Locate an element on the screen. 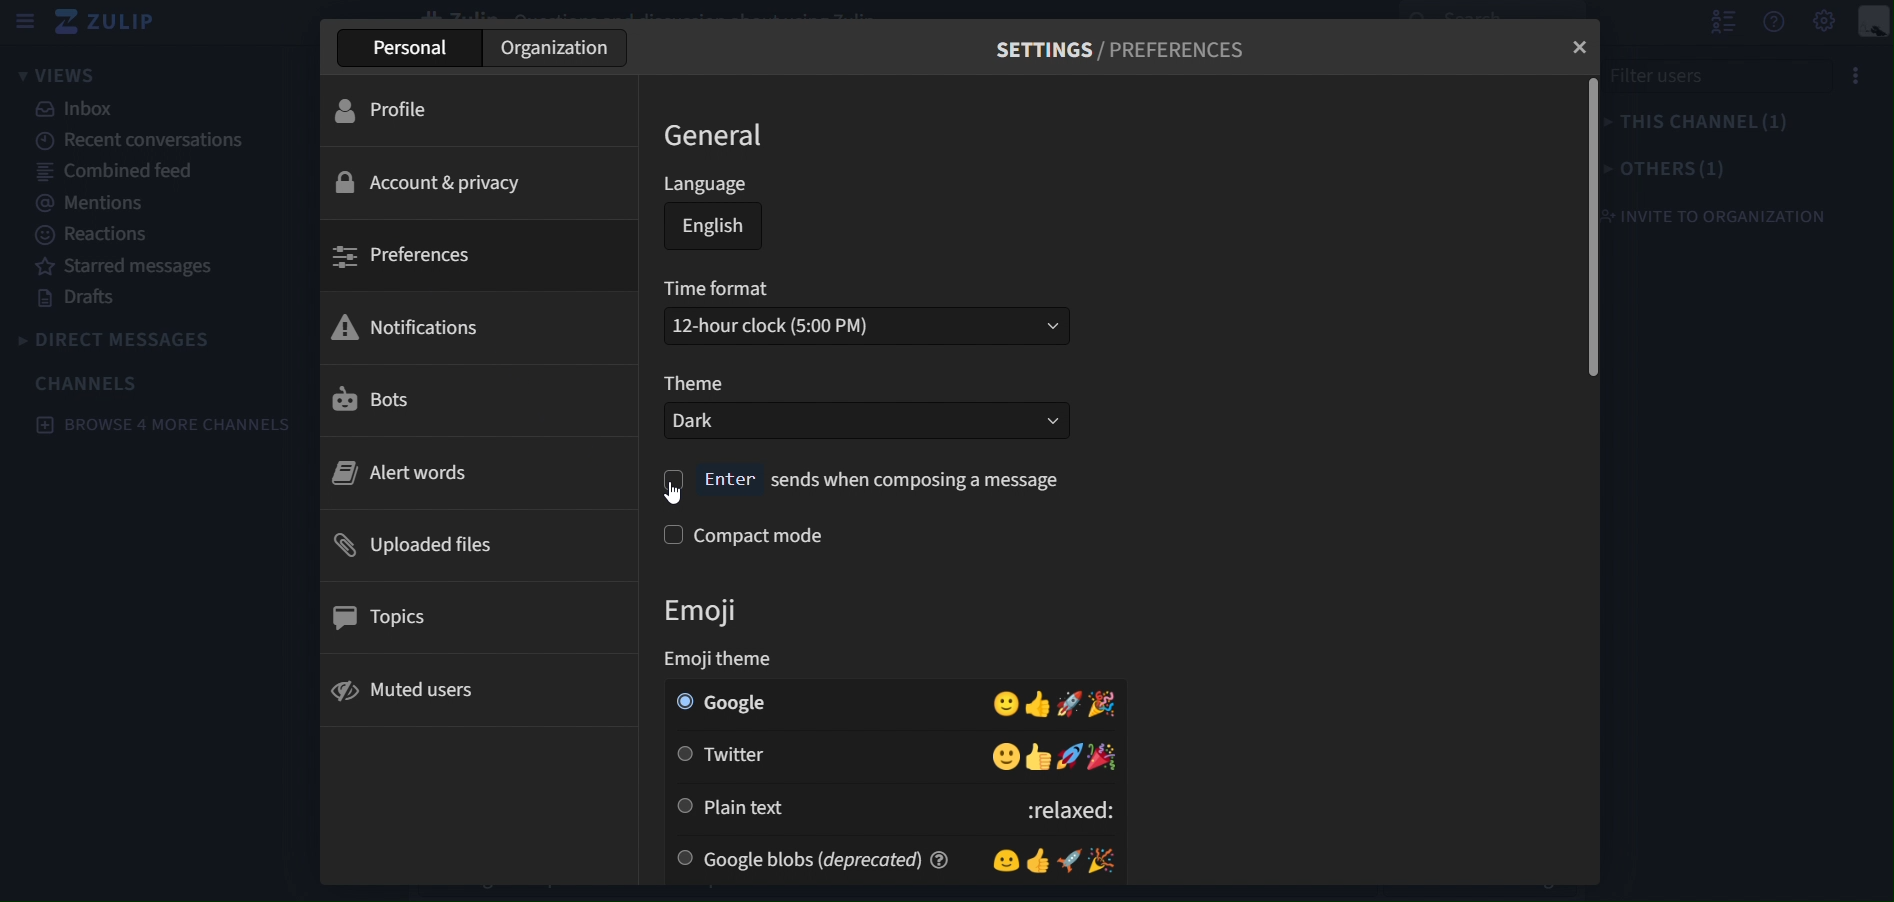 The width and height of the screenshot is (1894, 902). Emojis is located at coordinates (1057, 702).